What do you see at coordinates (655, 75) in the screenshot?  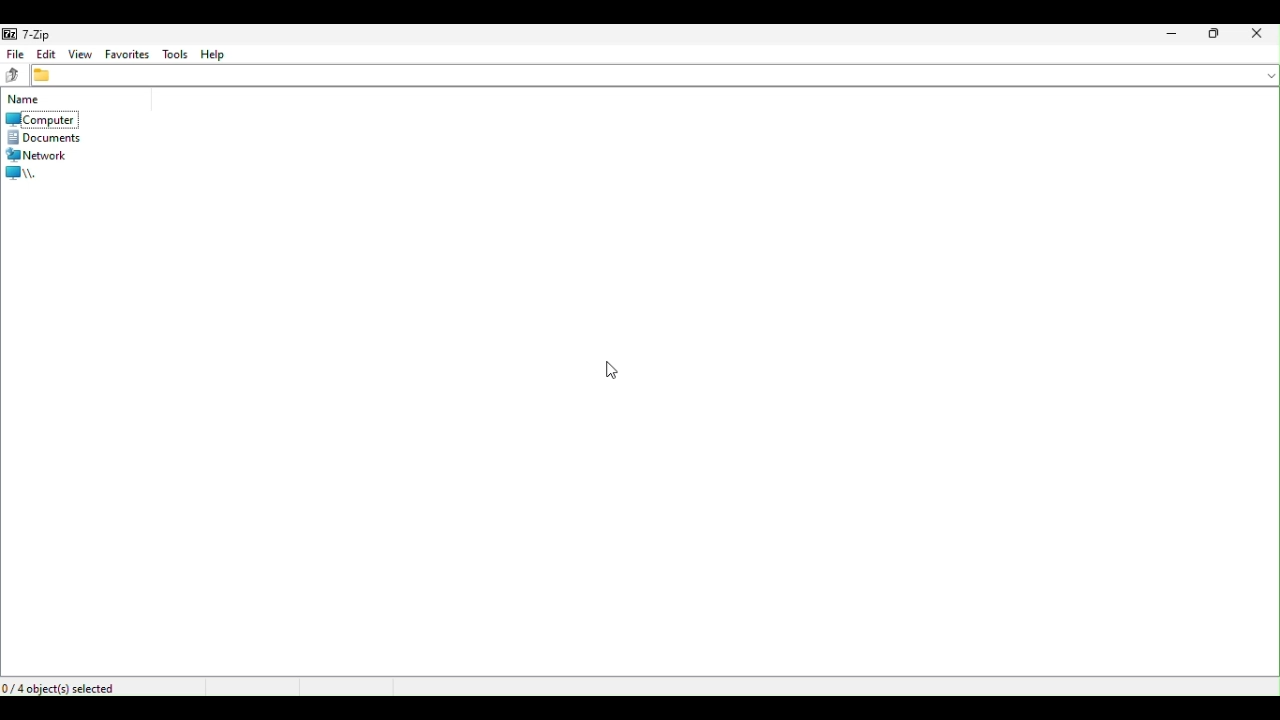 I see `File address bar` at bounding box center [655, 75].